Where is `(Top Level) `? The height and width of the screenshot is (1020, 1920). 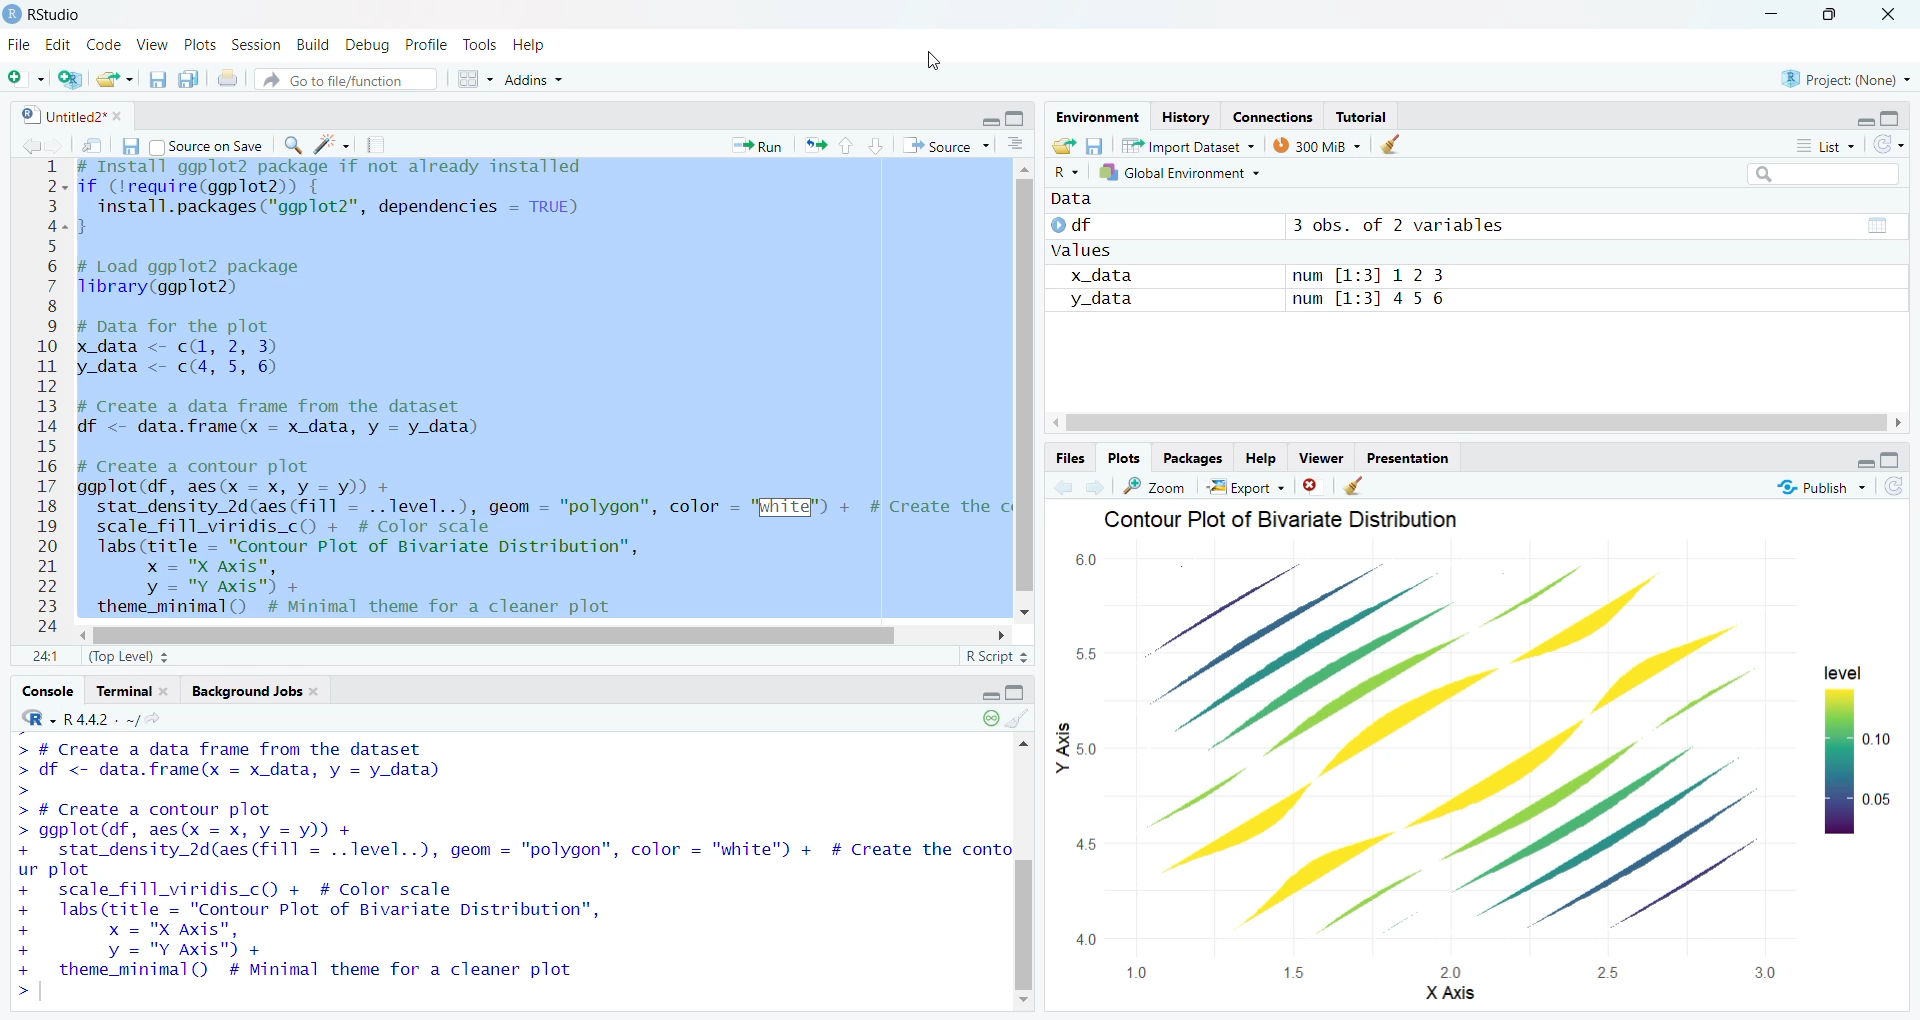
(Top Level)  is located at coordinates (123, 659).